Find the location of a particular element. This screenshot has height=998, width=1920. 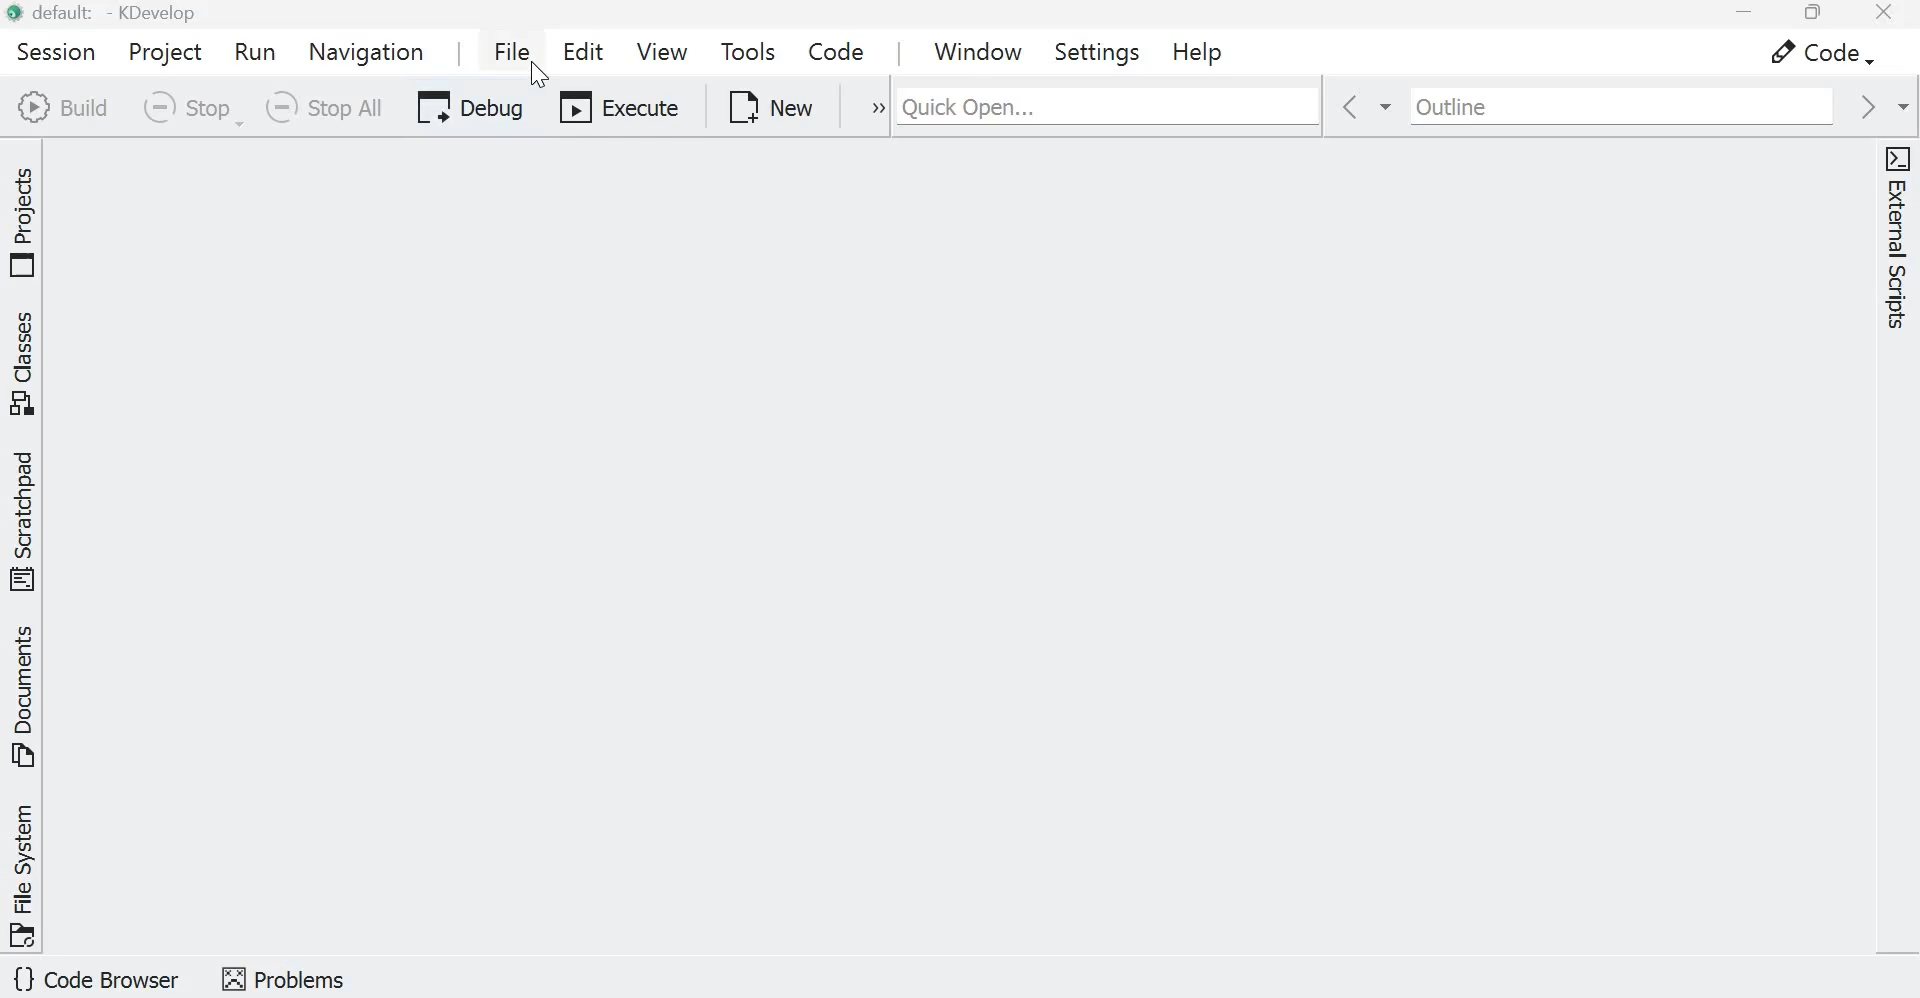

Settings is located at coordinates (1101, 51).